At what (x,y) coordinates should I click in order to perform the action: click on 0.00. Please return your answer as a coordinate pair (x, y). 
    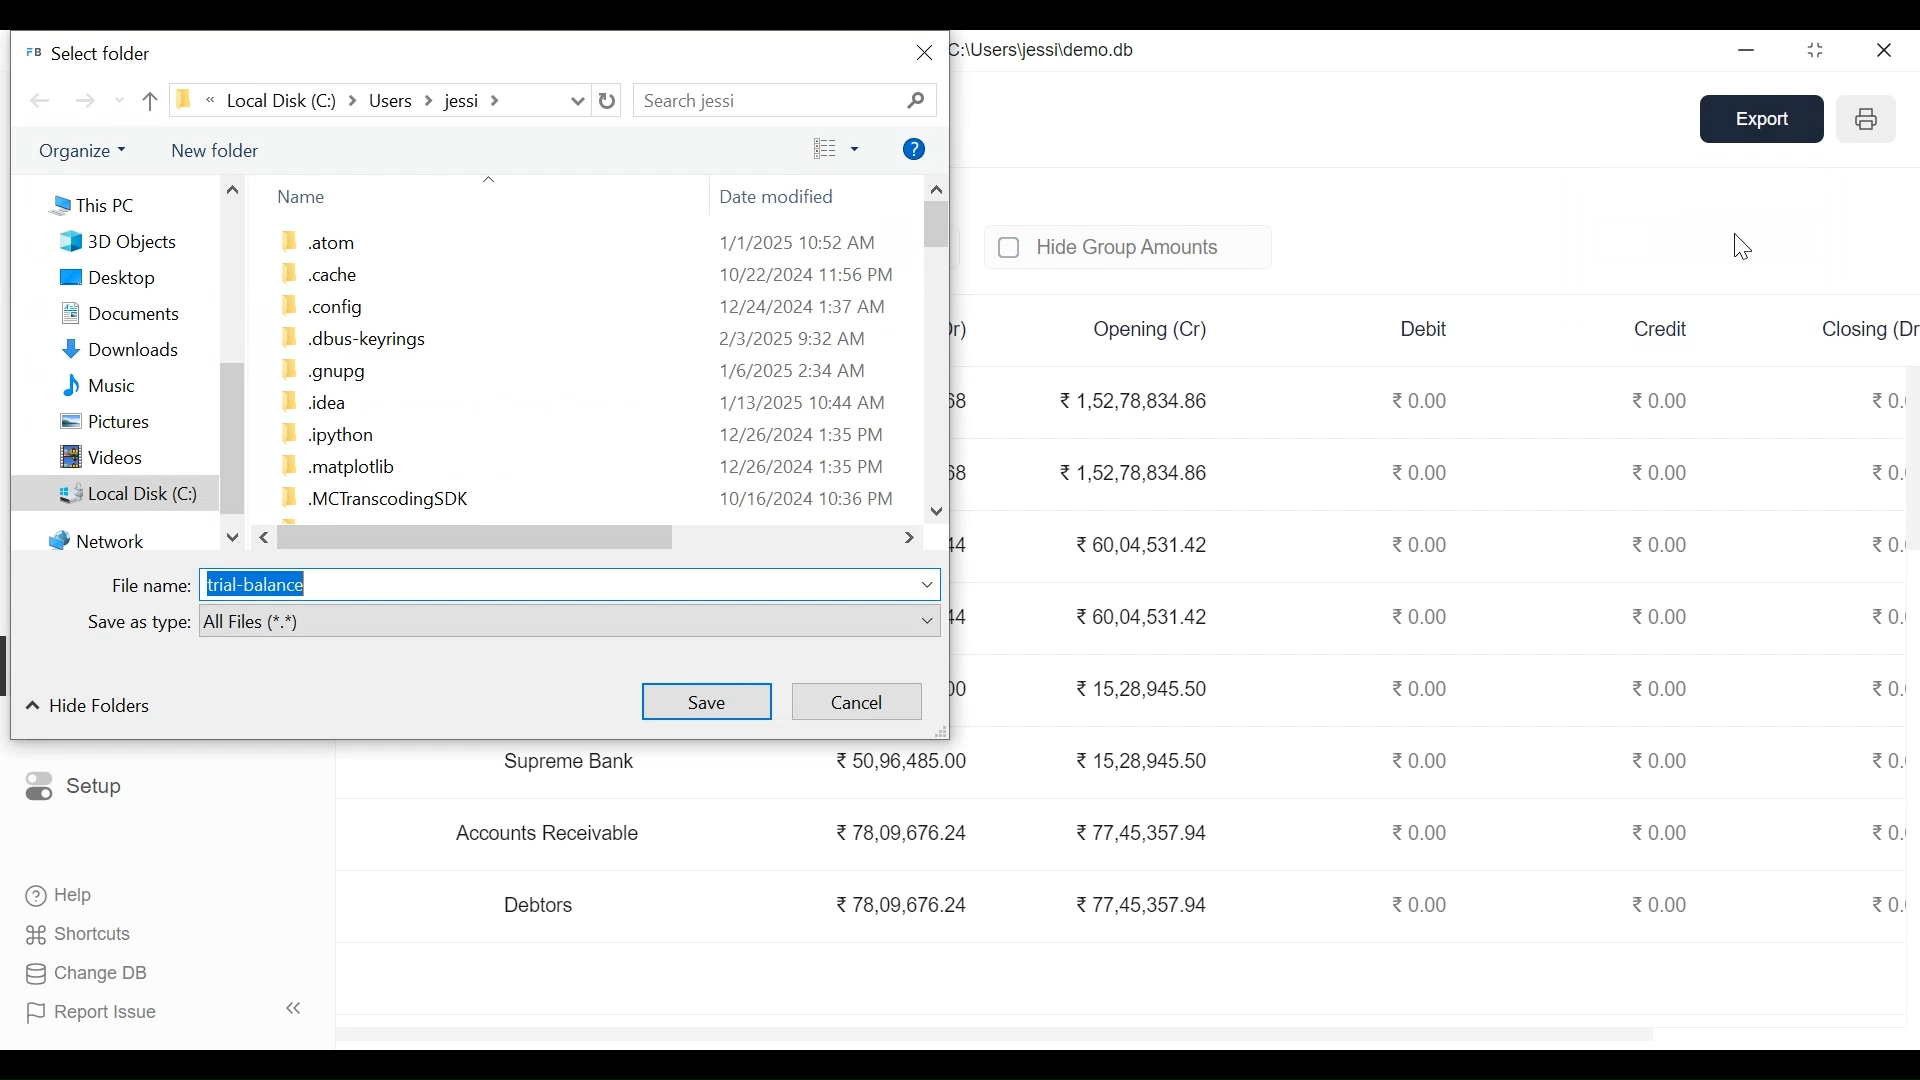
    Looking at the image, I should click on (1663, 544).